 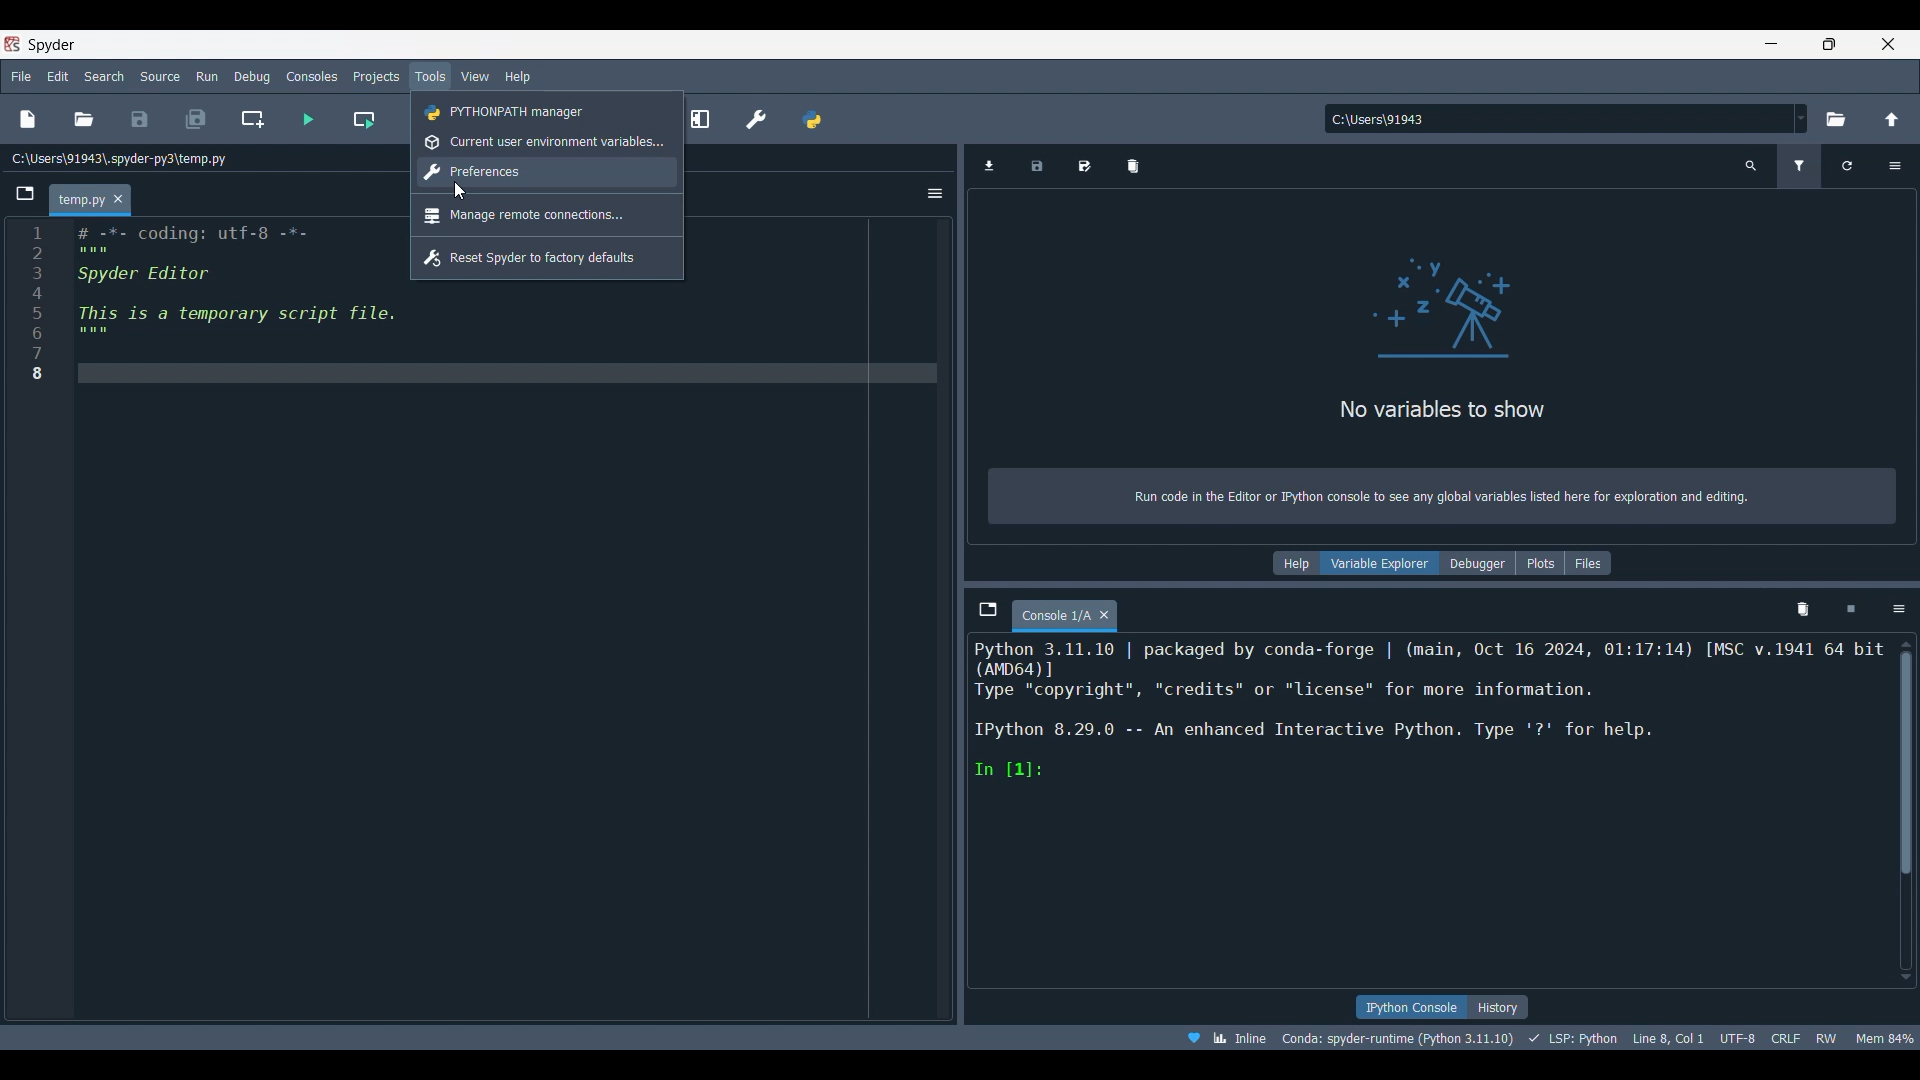 I want to click on Save data as, so click(x=1084, y=166).